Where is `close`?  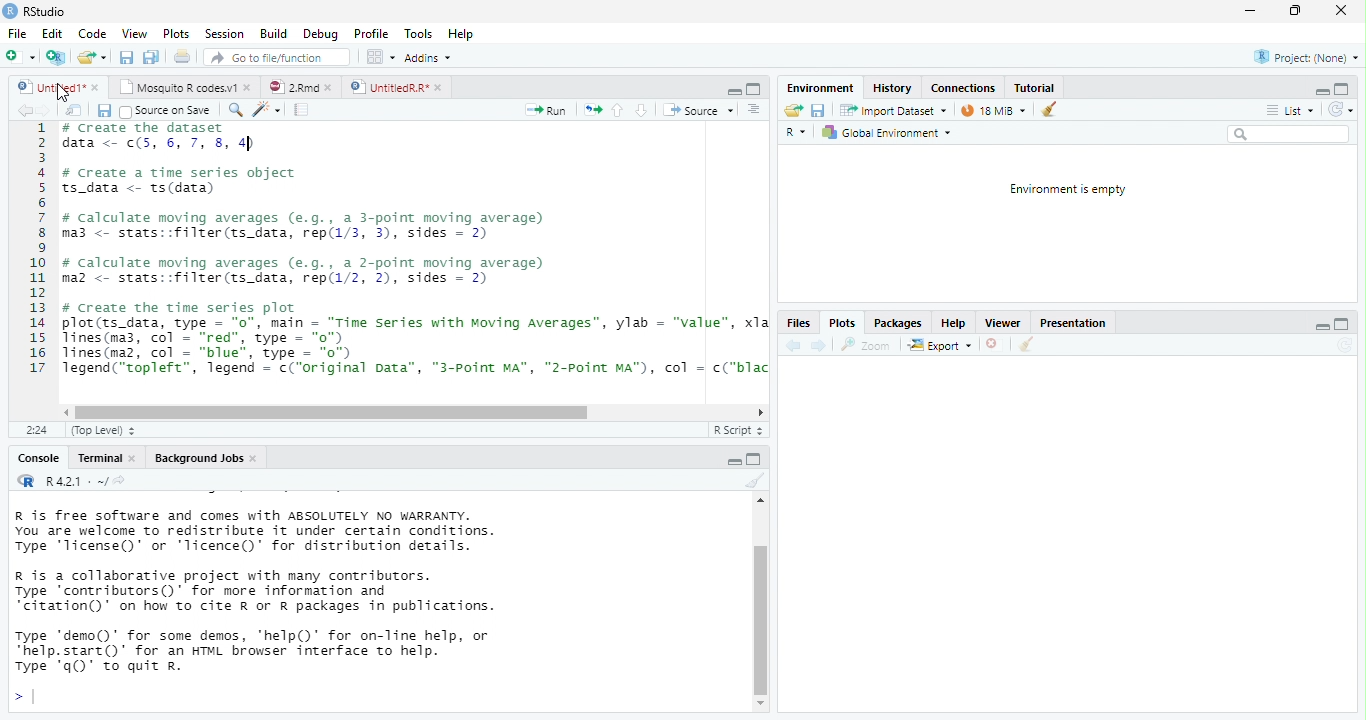
close is located at coordinates (332, 88).